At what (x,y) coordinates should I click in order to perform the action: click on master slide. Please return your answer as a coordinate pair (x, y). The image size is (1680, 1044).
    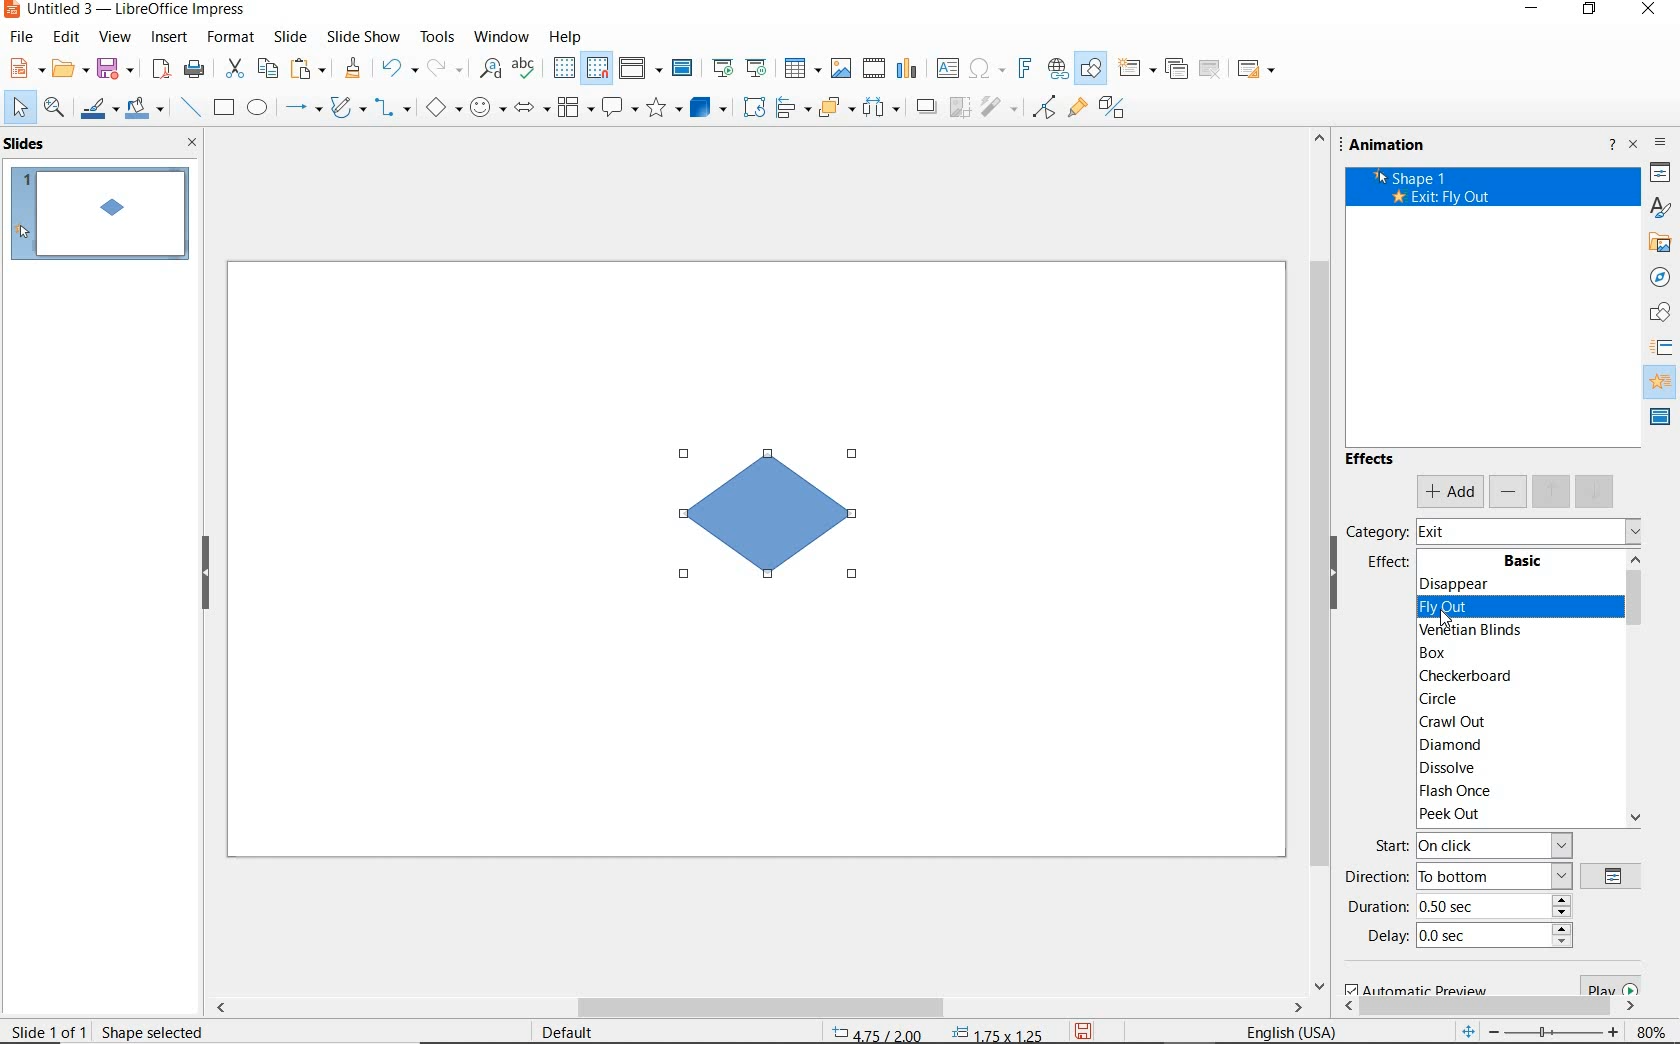
    Looking at the image, I should click on (685, 68).